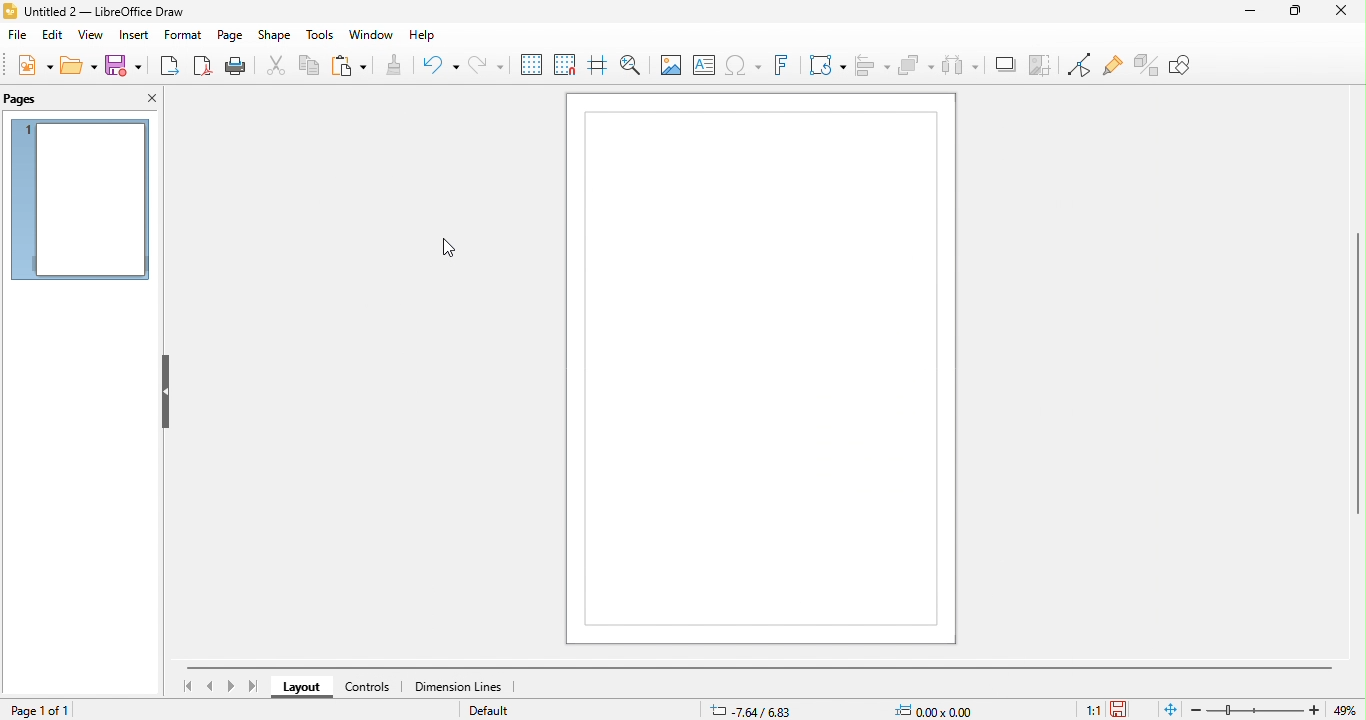  I want to click on clone, so click(393, 68).